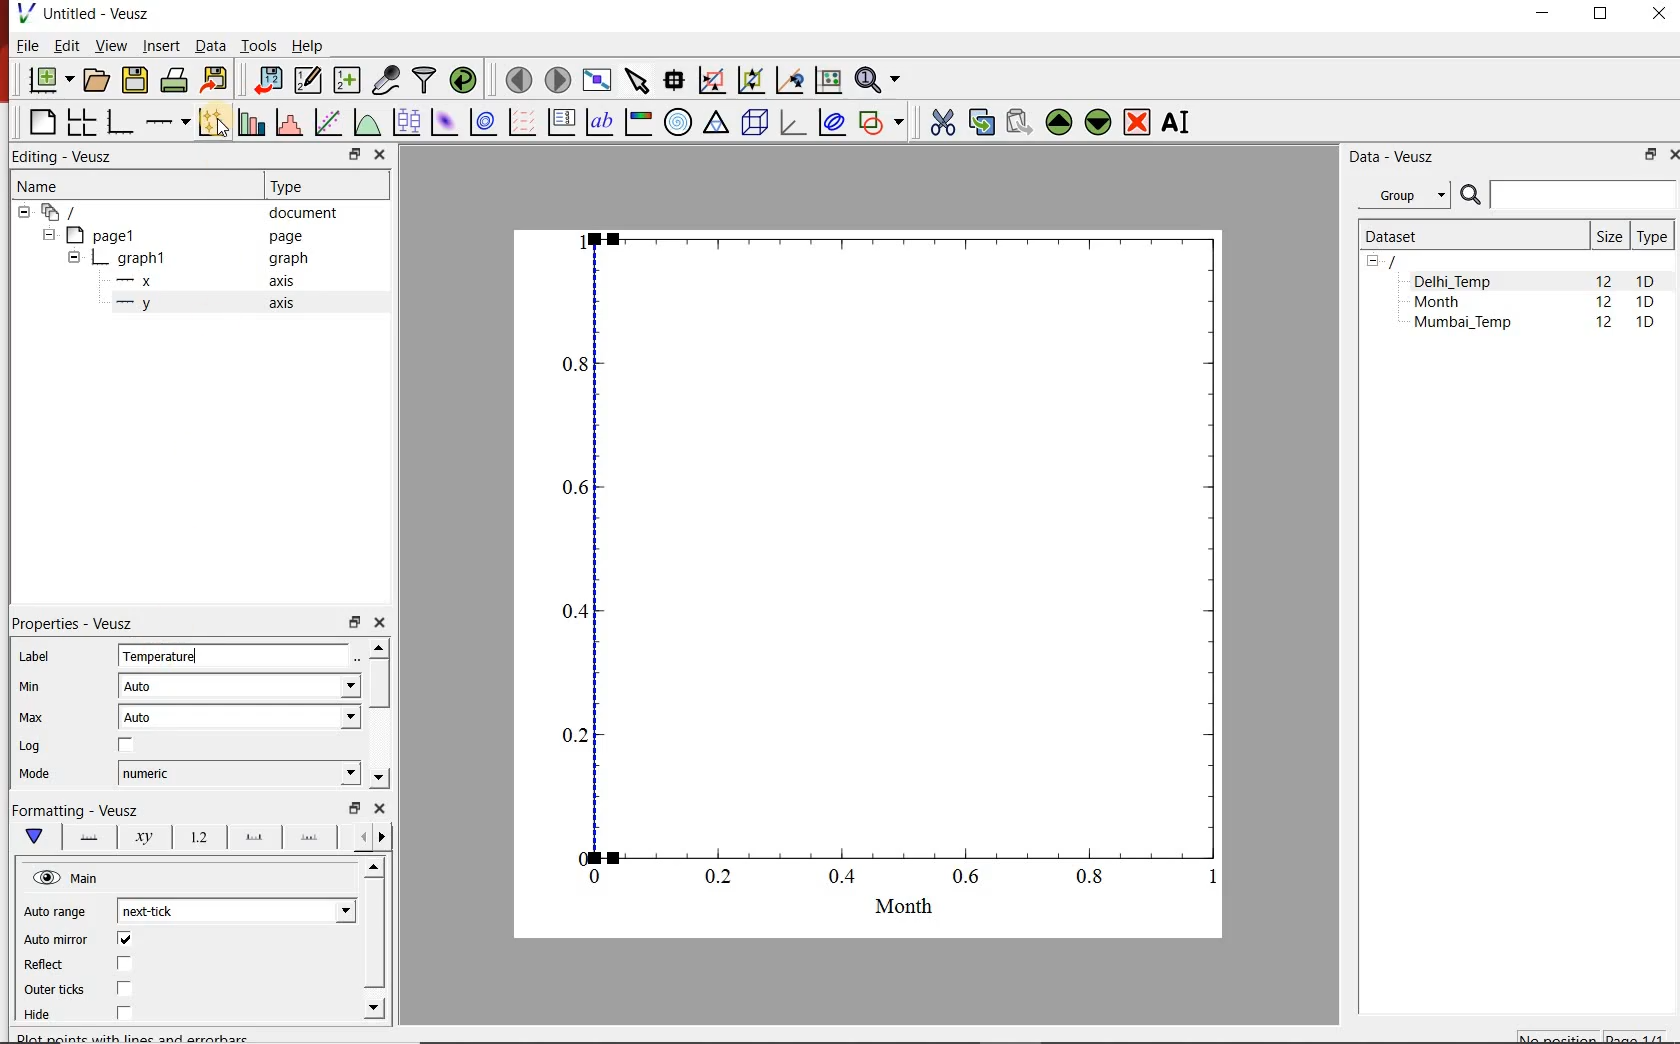 This screenshot has width=1680, height=1044. Describe the element at coordinates (379, 808) in the screenshot. I see `close` at that location.